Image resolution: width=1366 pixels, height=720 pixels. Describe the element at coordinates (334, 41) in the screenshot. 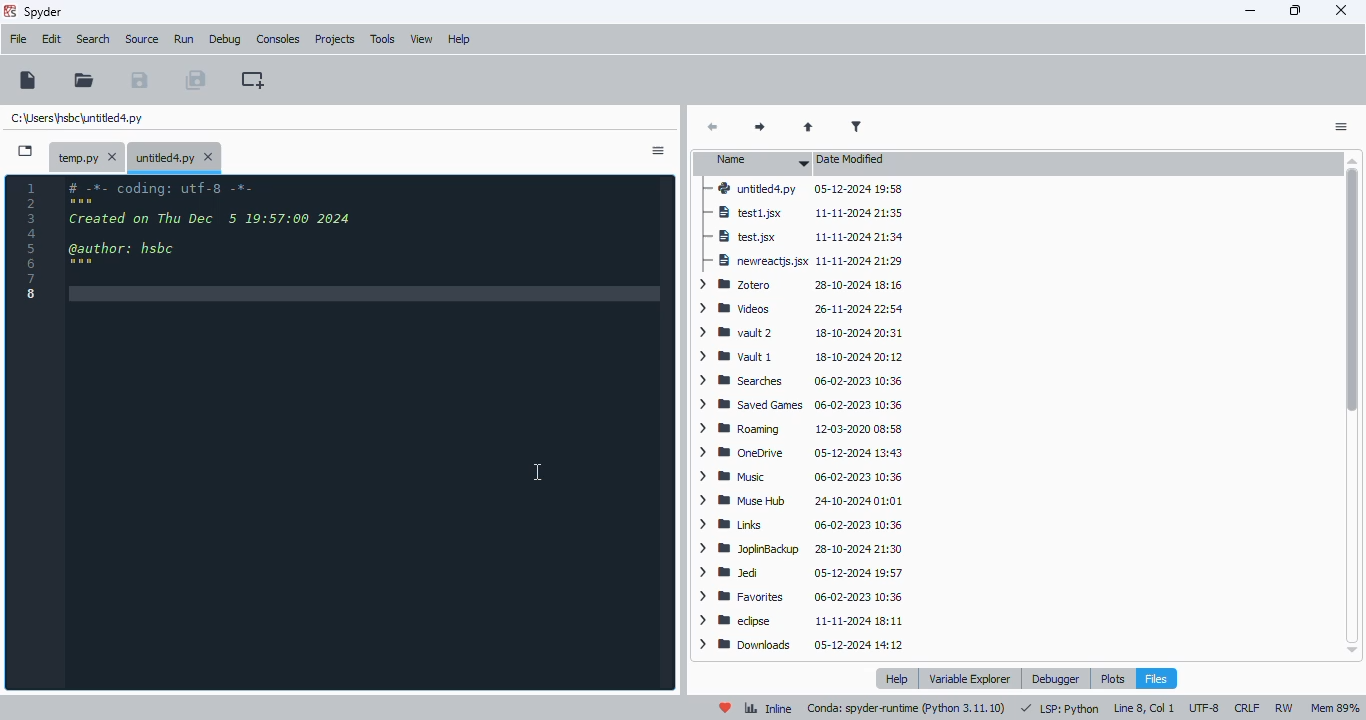

I see `projects` at that location.